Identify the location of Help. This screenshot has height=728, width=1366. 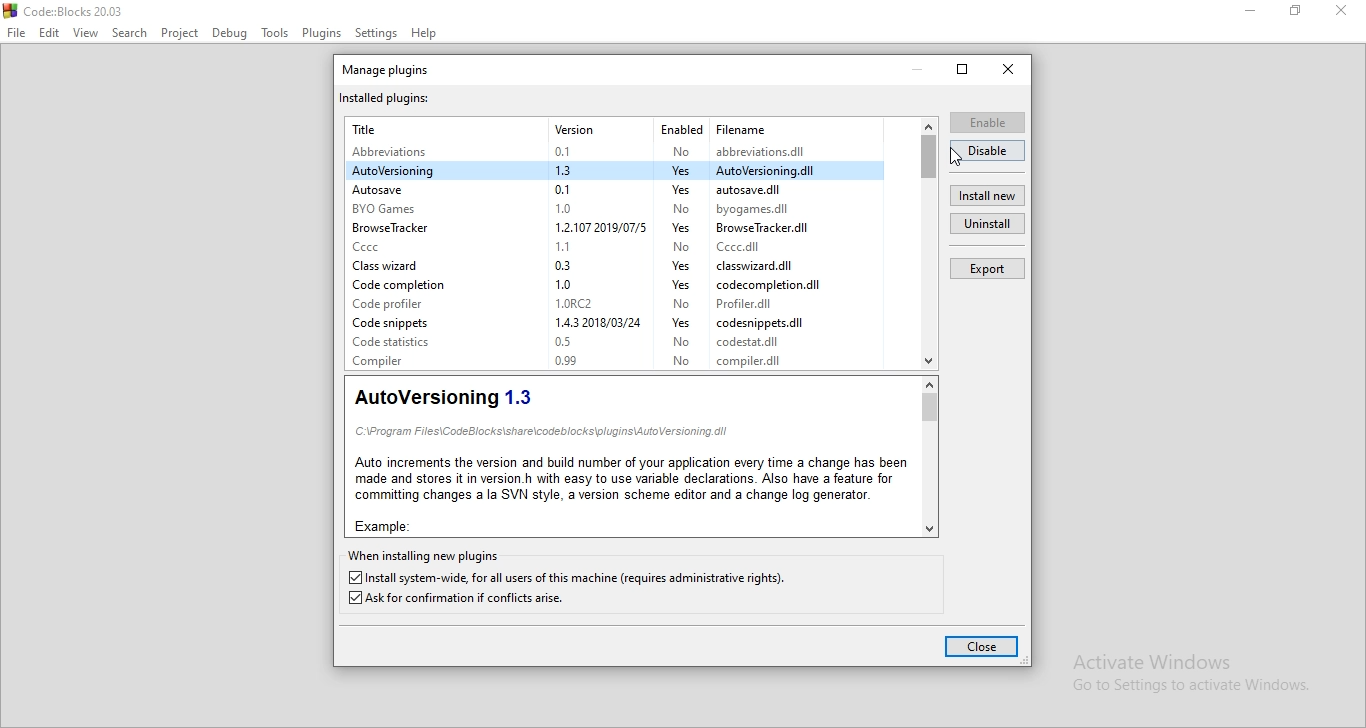
(425, 34).